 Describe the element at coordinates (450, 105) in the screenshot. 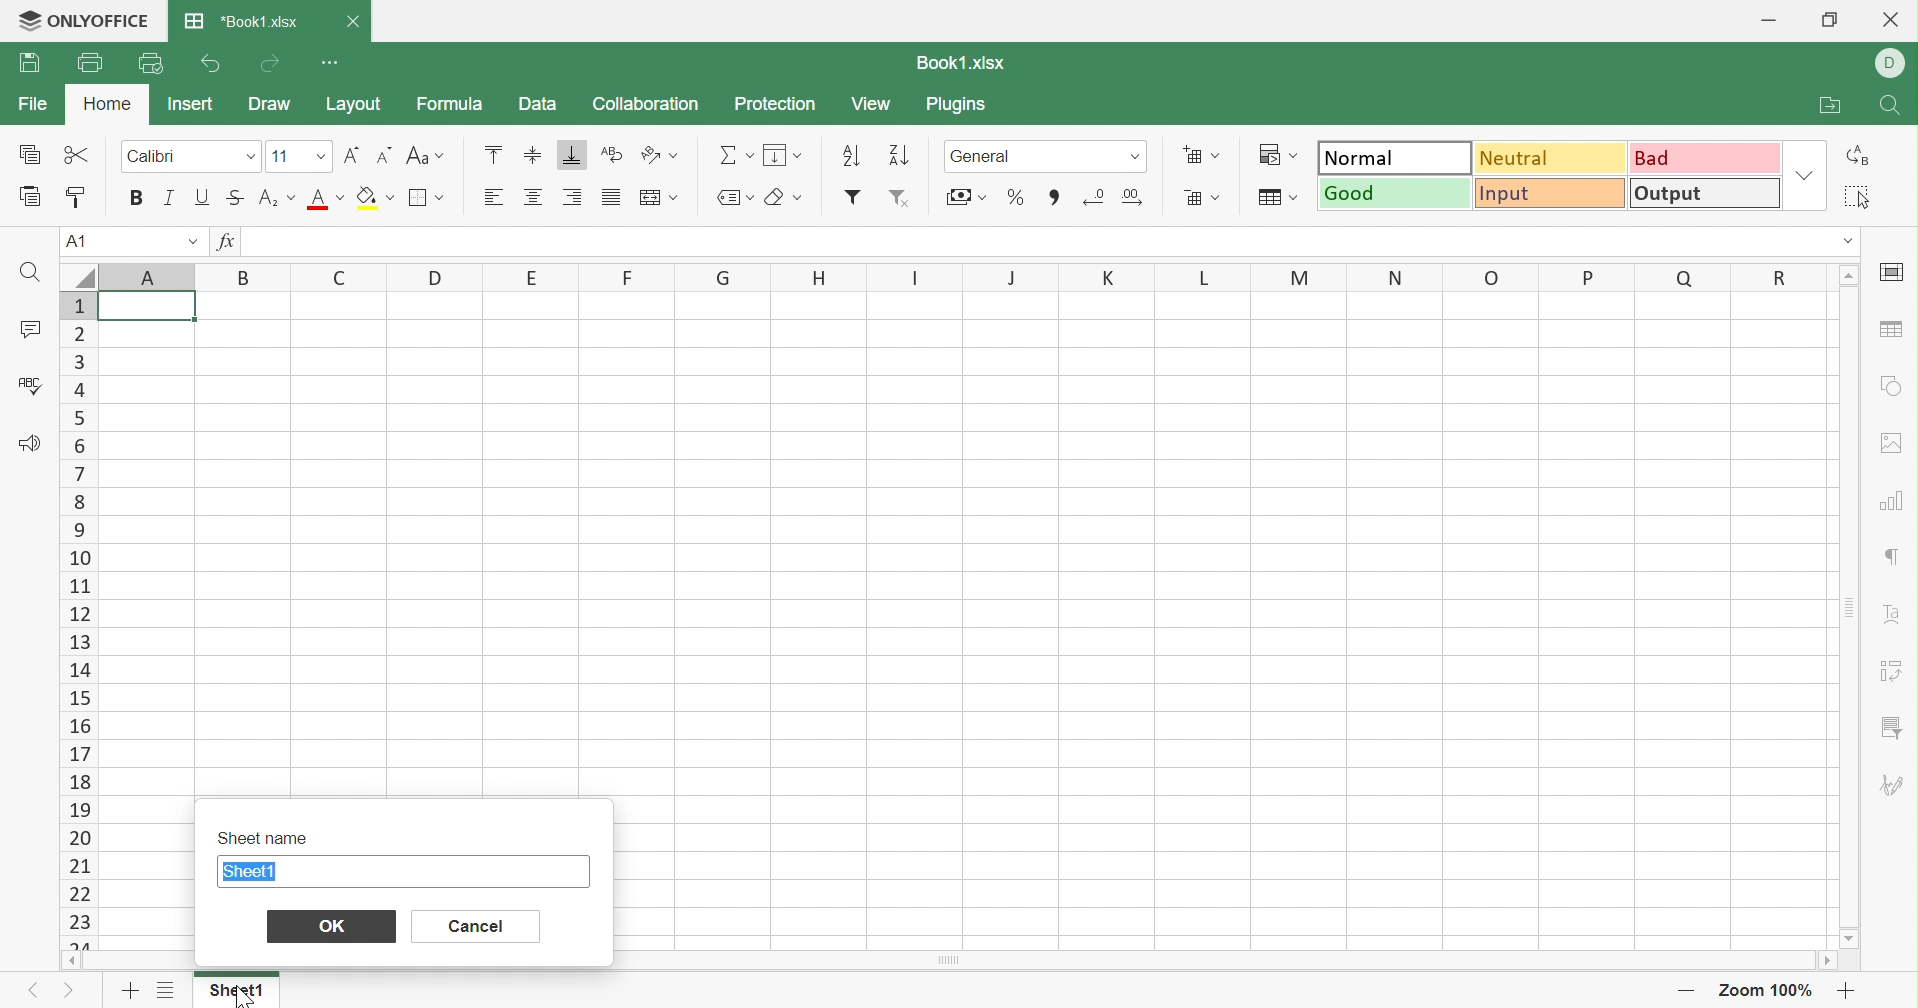

I see `Formula` at that location.